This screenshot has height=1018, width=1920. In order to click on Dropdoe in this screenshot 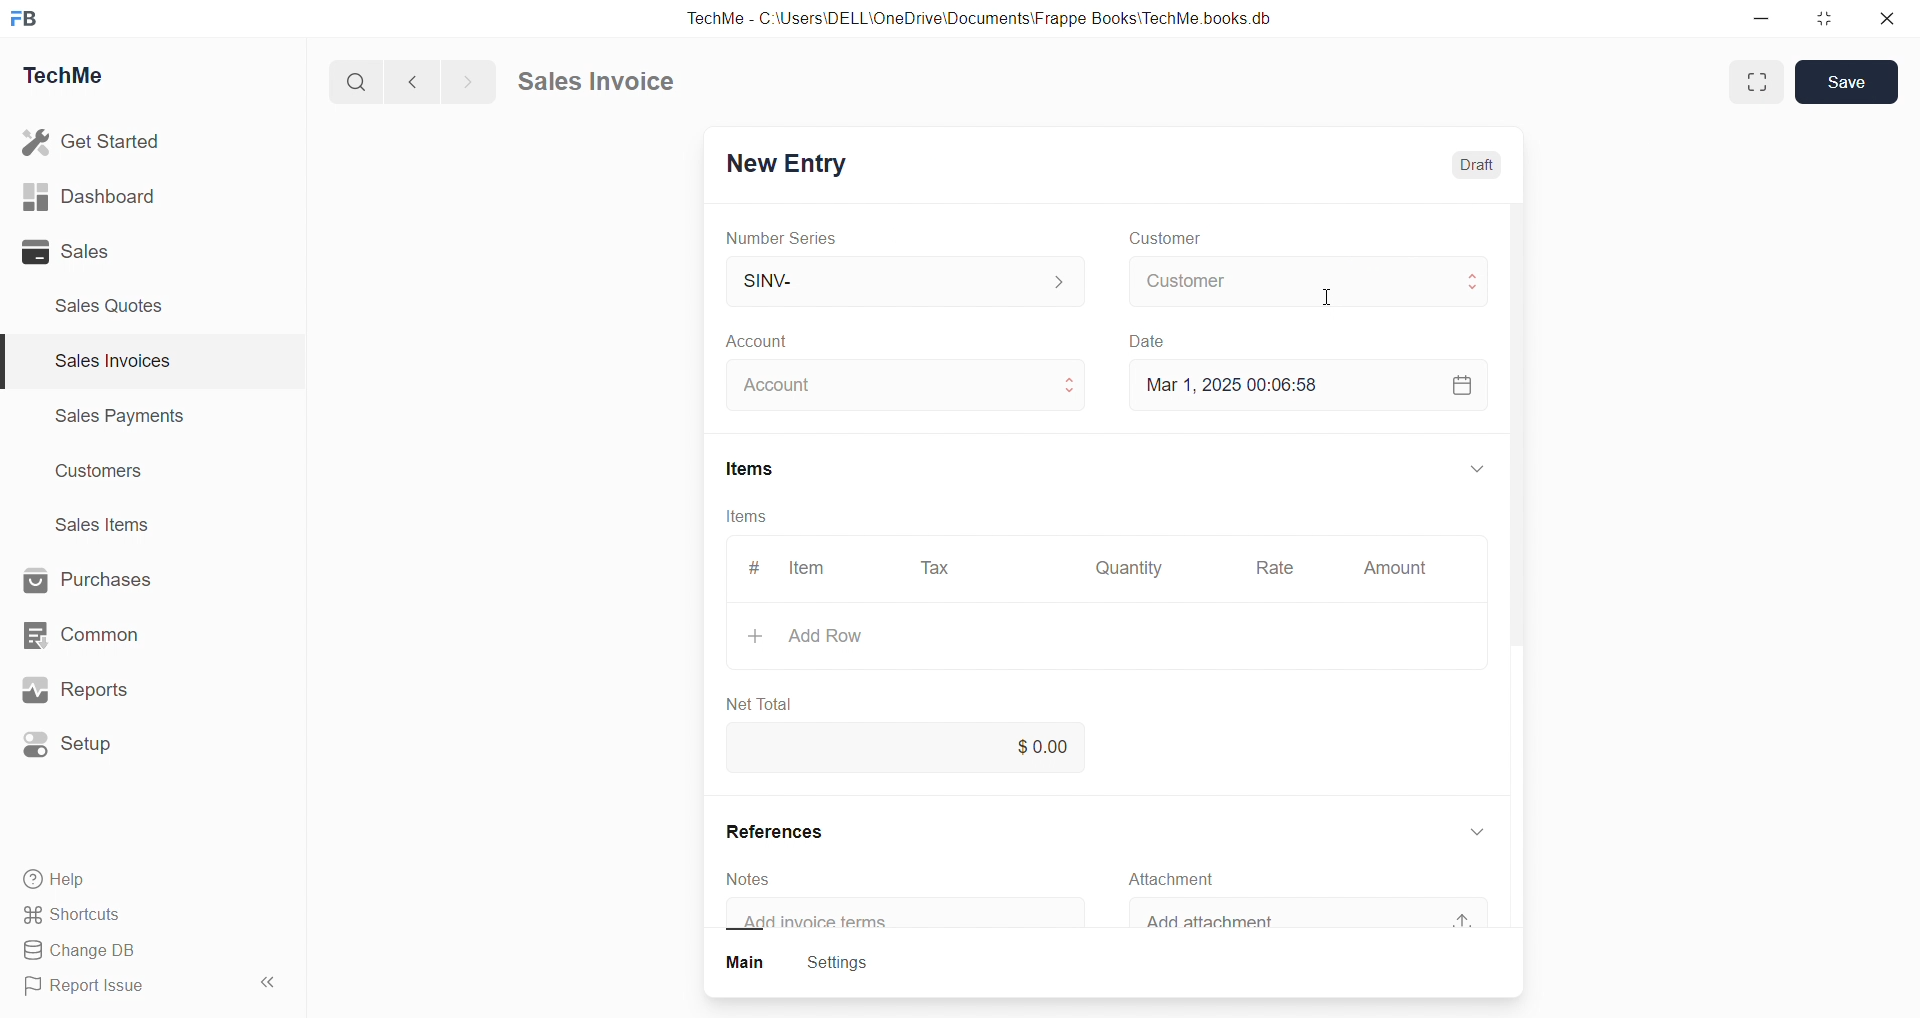, I will do `click(1485, 828)`.